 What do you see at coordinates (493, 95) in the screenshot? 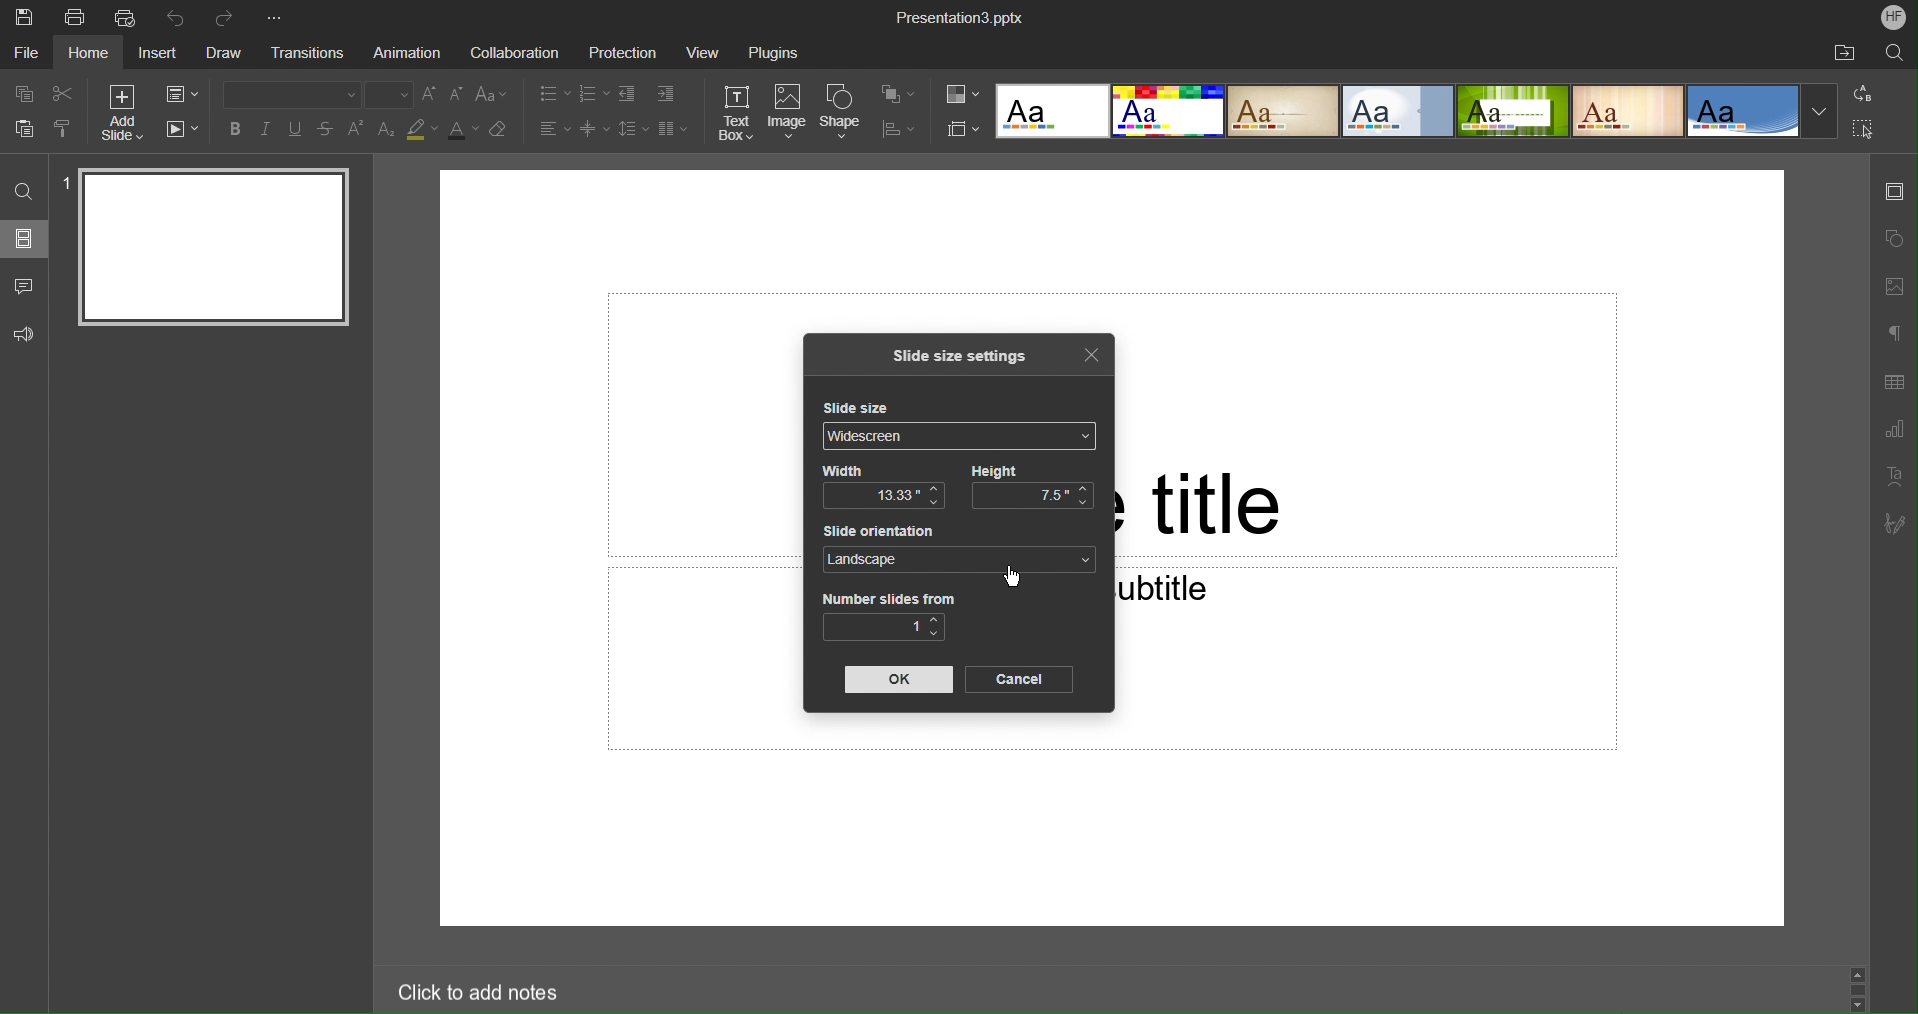
I see `Text Case` at bounding box center [493, 95].